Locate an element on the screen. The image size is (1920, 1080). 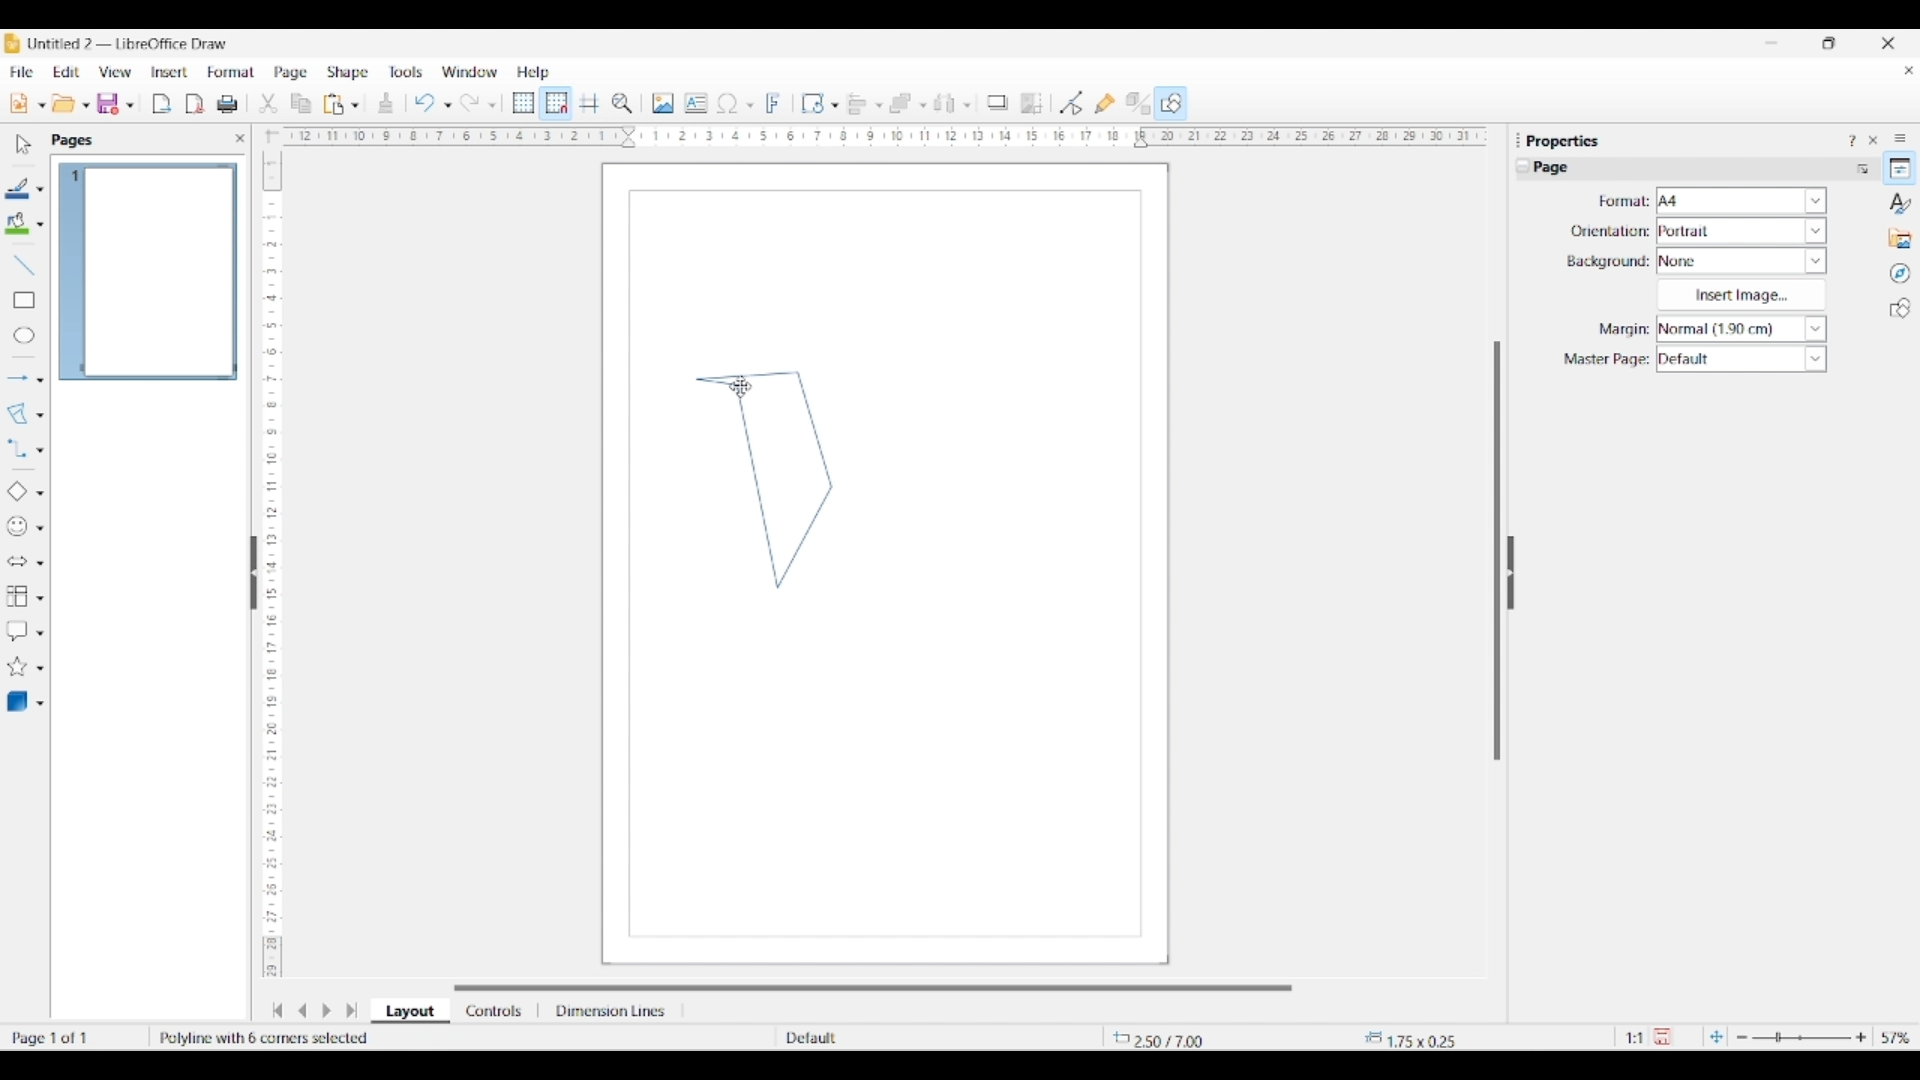
Horizontal ruler is located at coordinates (878, 136).